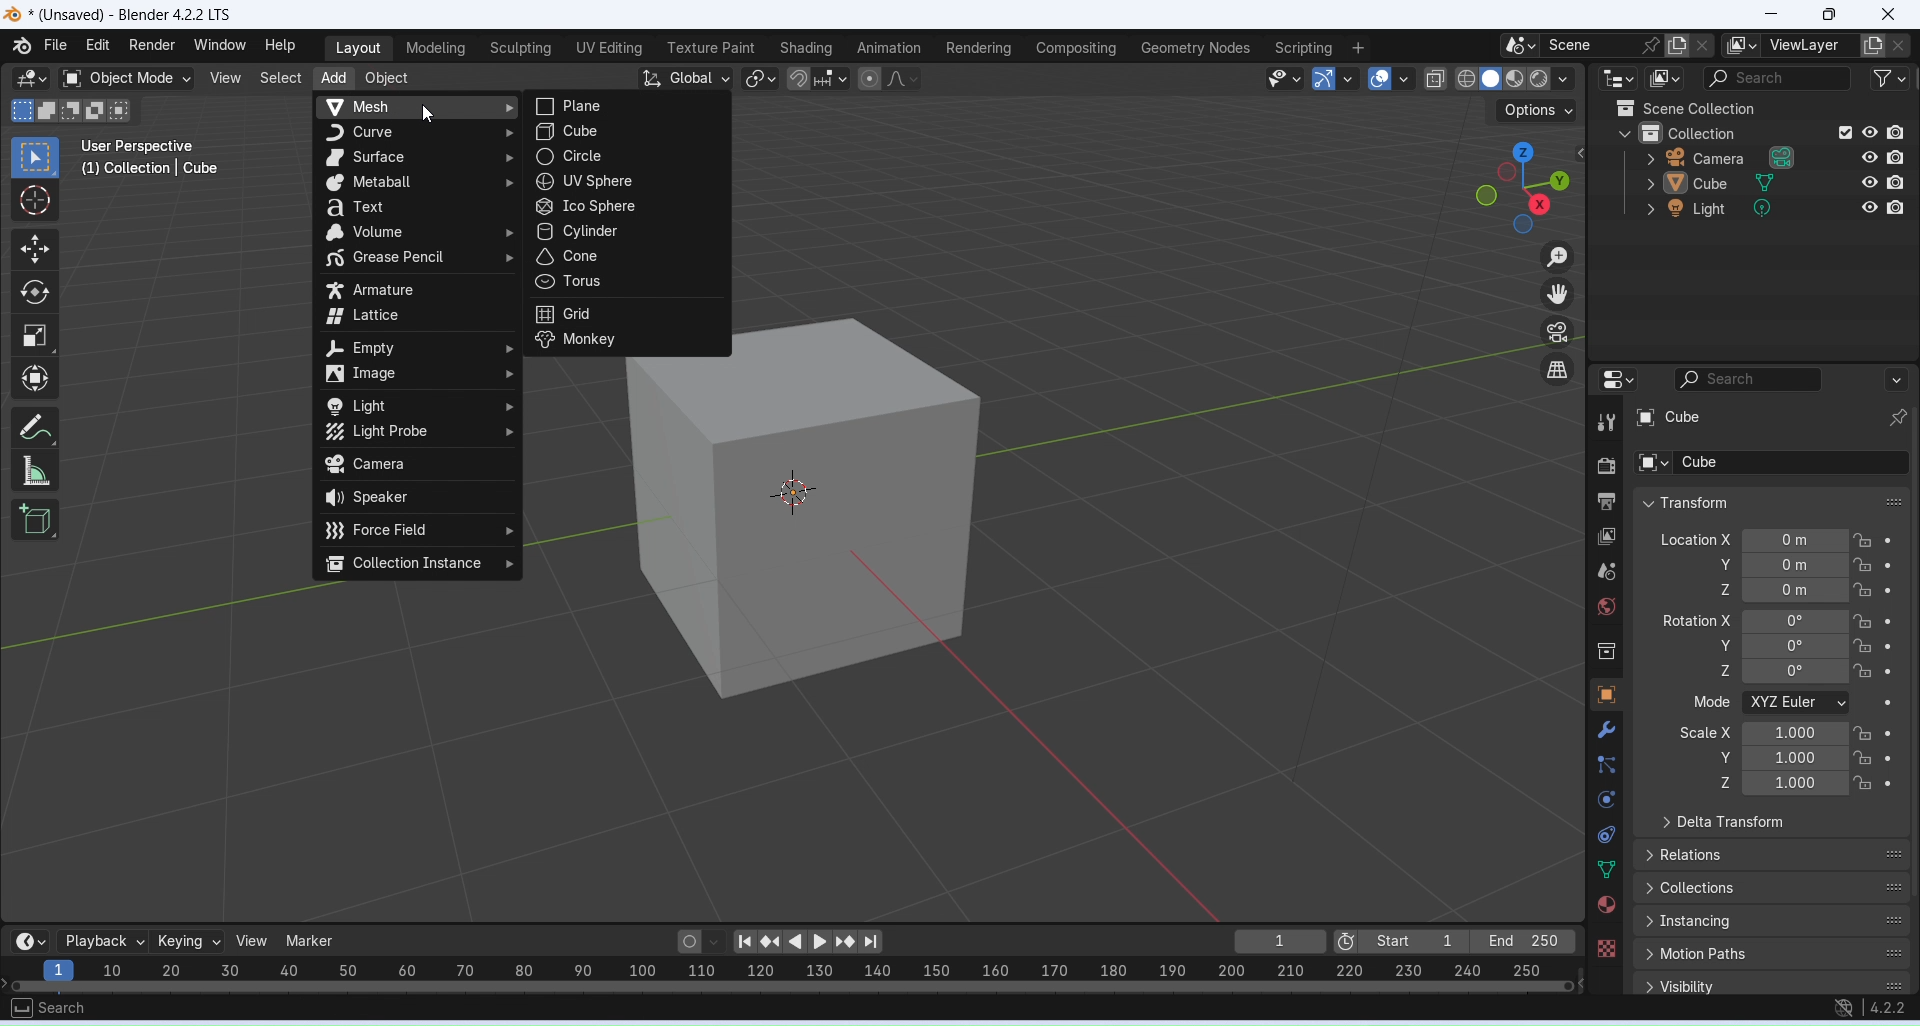 The image size is (1920, 1026). Describe the element at coordinates (819, 943) in the screenshot. I see `Play animation` at that location.